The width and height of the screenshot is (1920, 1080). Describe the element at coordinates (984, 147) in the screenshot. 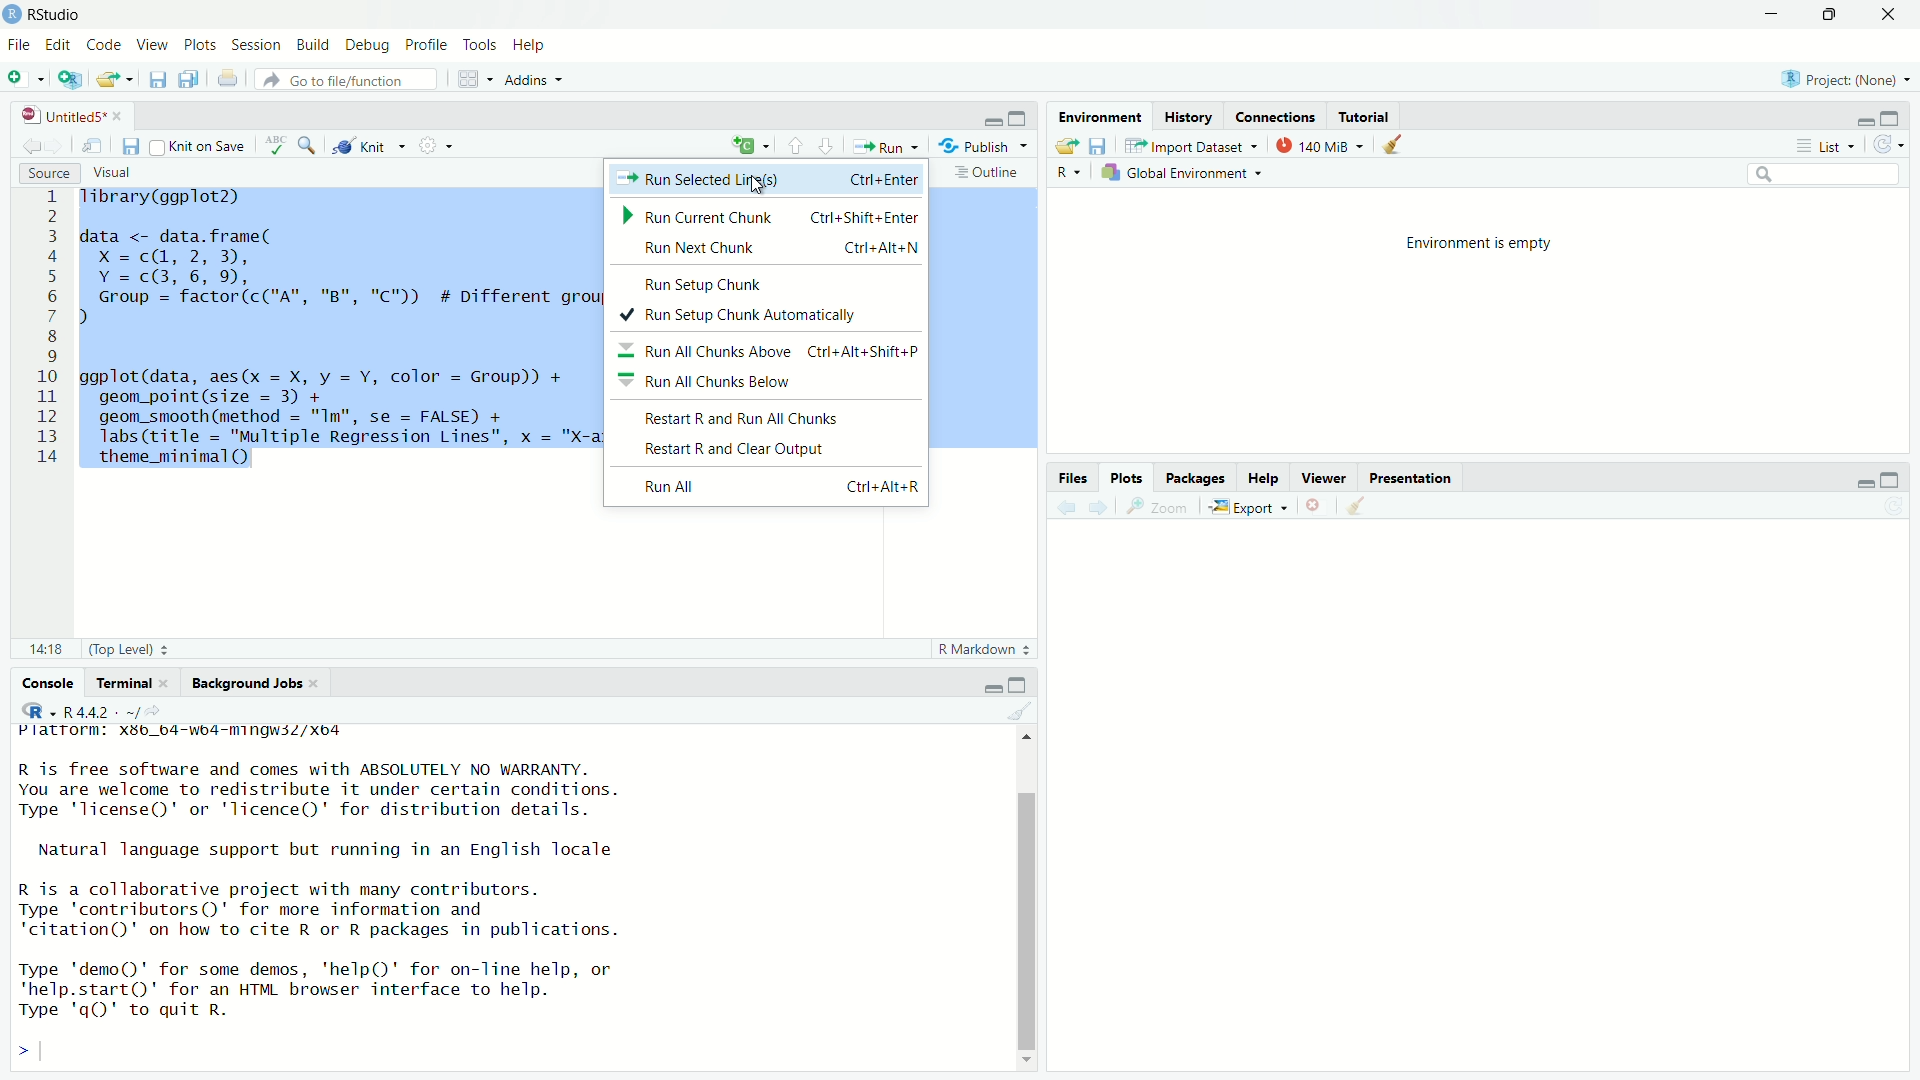

I see `Publish ~` at that location.